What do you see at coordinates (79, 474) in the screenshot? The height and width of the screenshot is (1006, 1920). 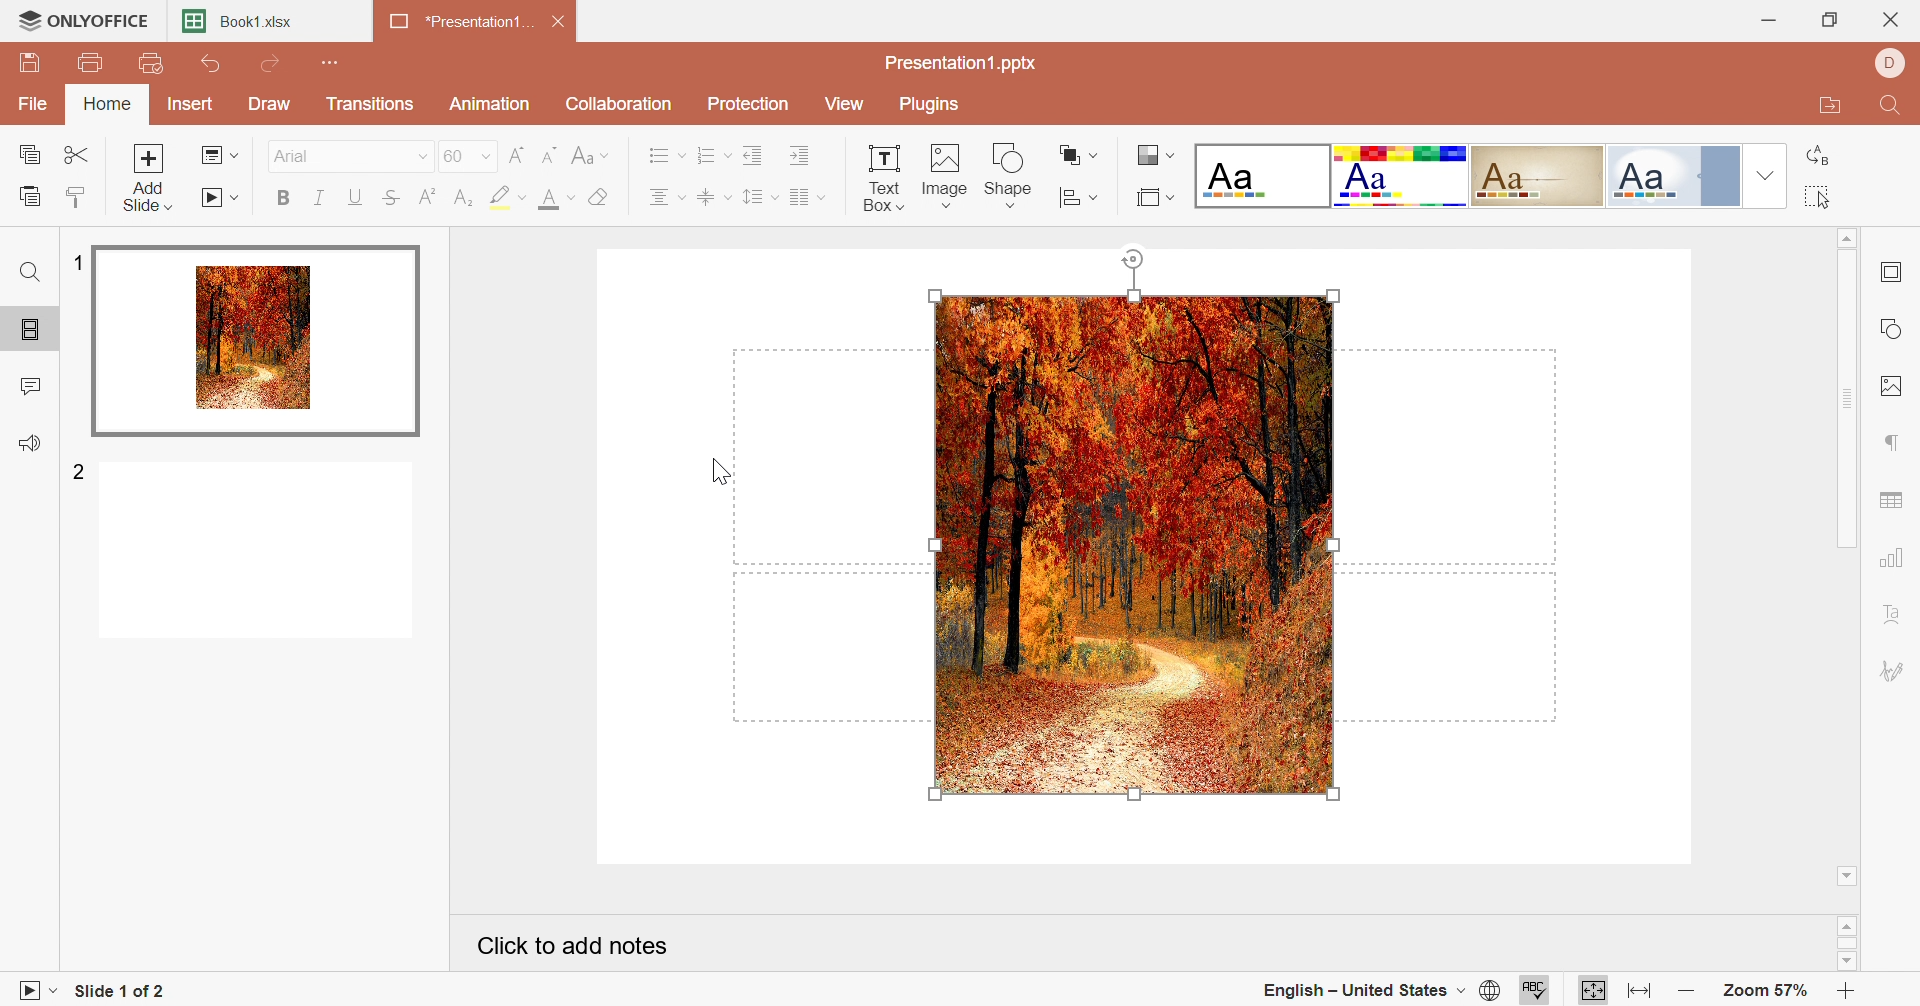 I see `2` at bounding box center [79, 474].